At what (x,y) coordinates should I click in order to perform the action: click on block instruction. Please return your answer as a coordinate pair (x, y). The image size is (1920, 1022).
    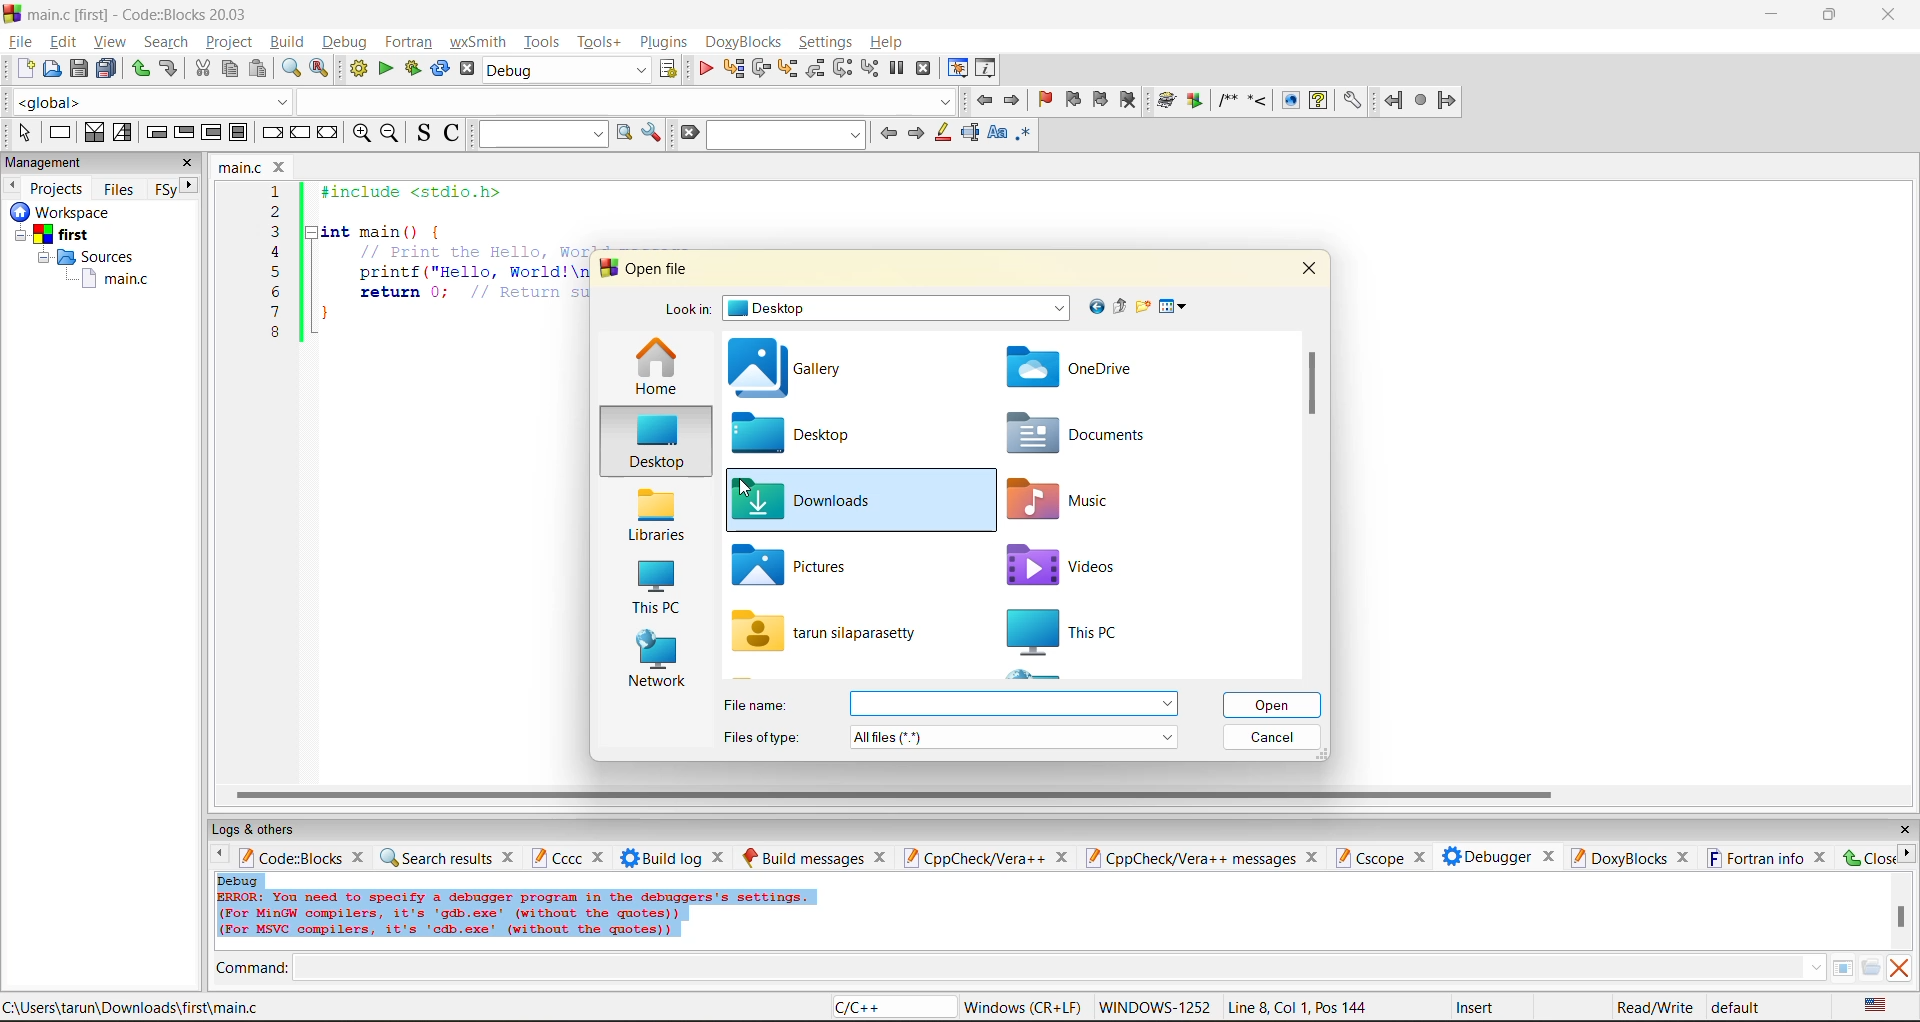
    Looking at the image, I should click on (239, 133).